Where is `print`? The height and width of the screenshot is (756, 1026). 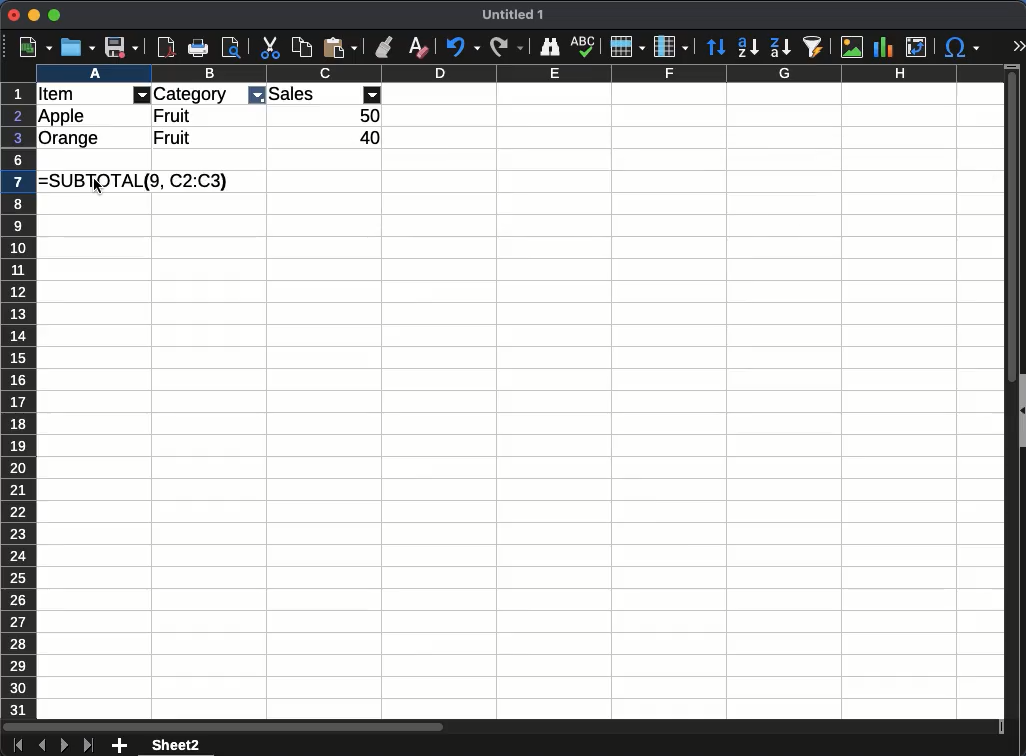 print is located at coordinates (197, 47).